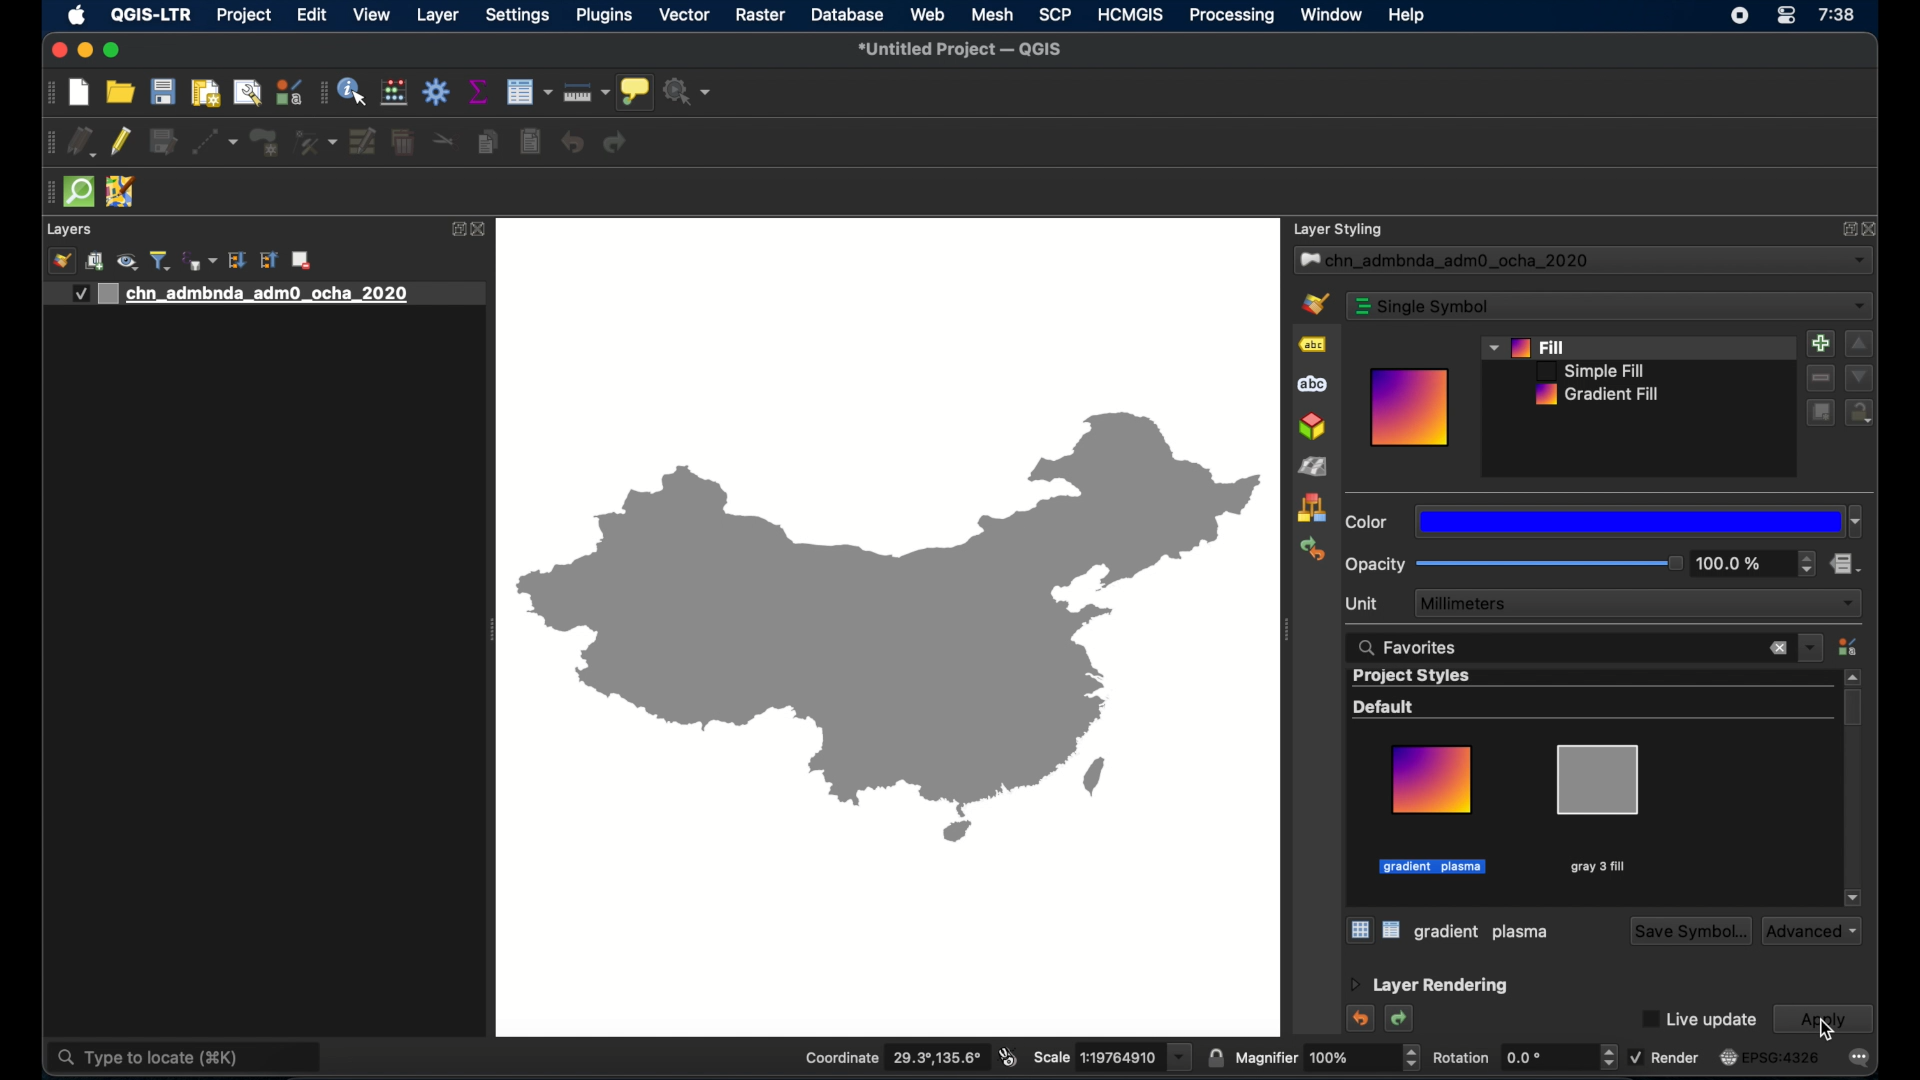  Describe the element at coordinates (315, 143) in the screenshot. I see `vertex tool` at that location.